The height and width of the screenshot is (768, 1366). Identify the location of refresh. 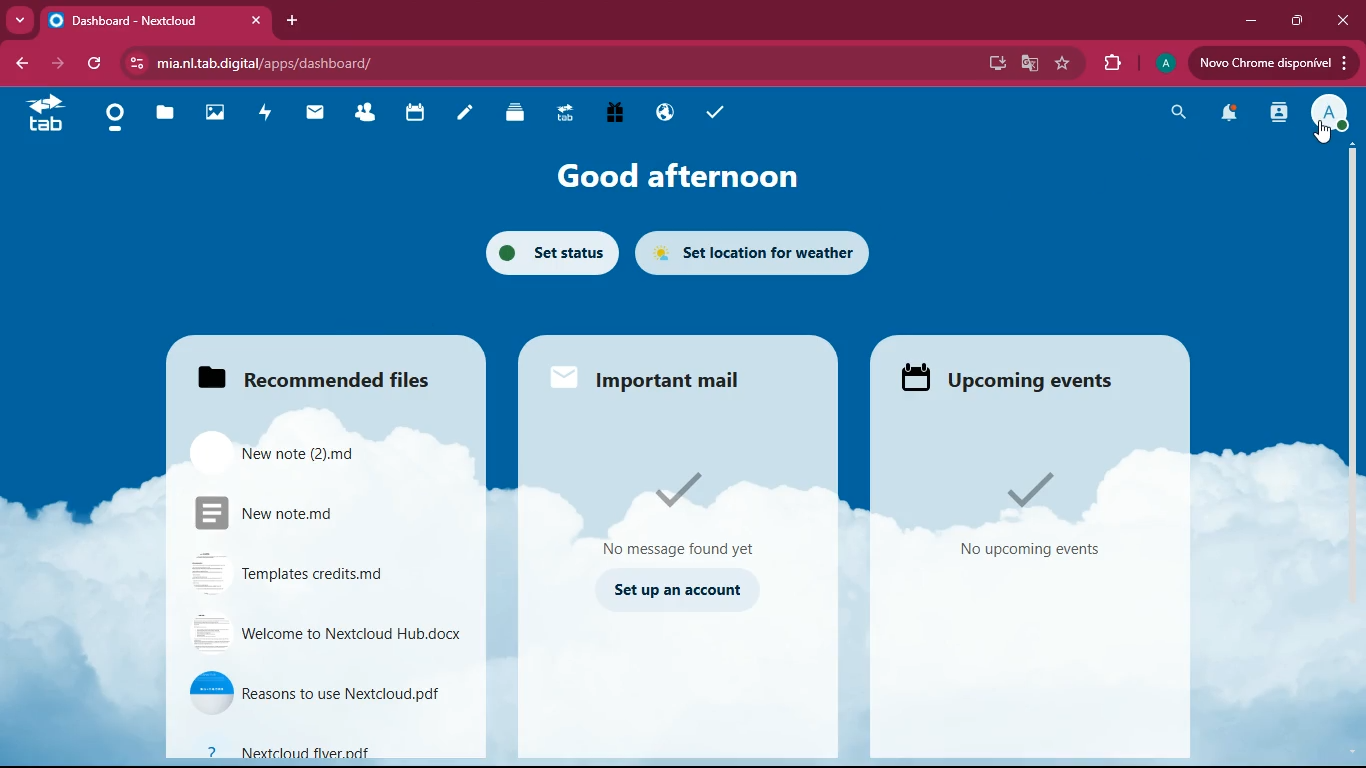
(95, 64).